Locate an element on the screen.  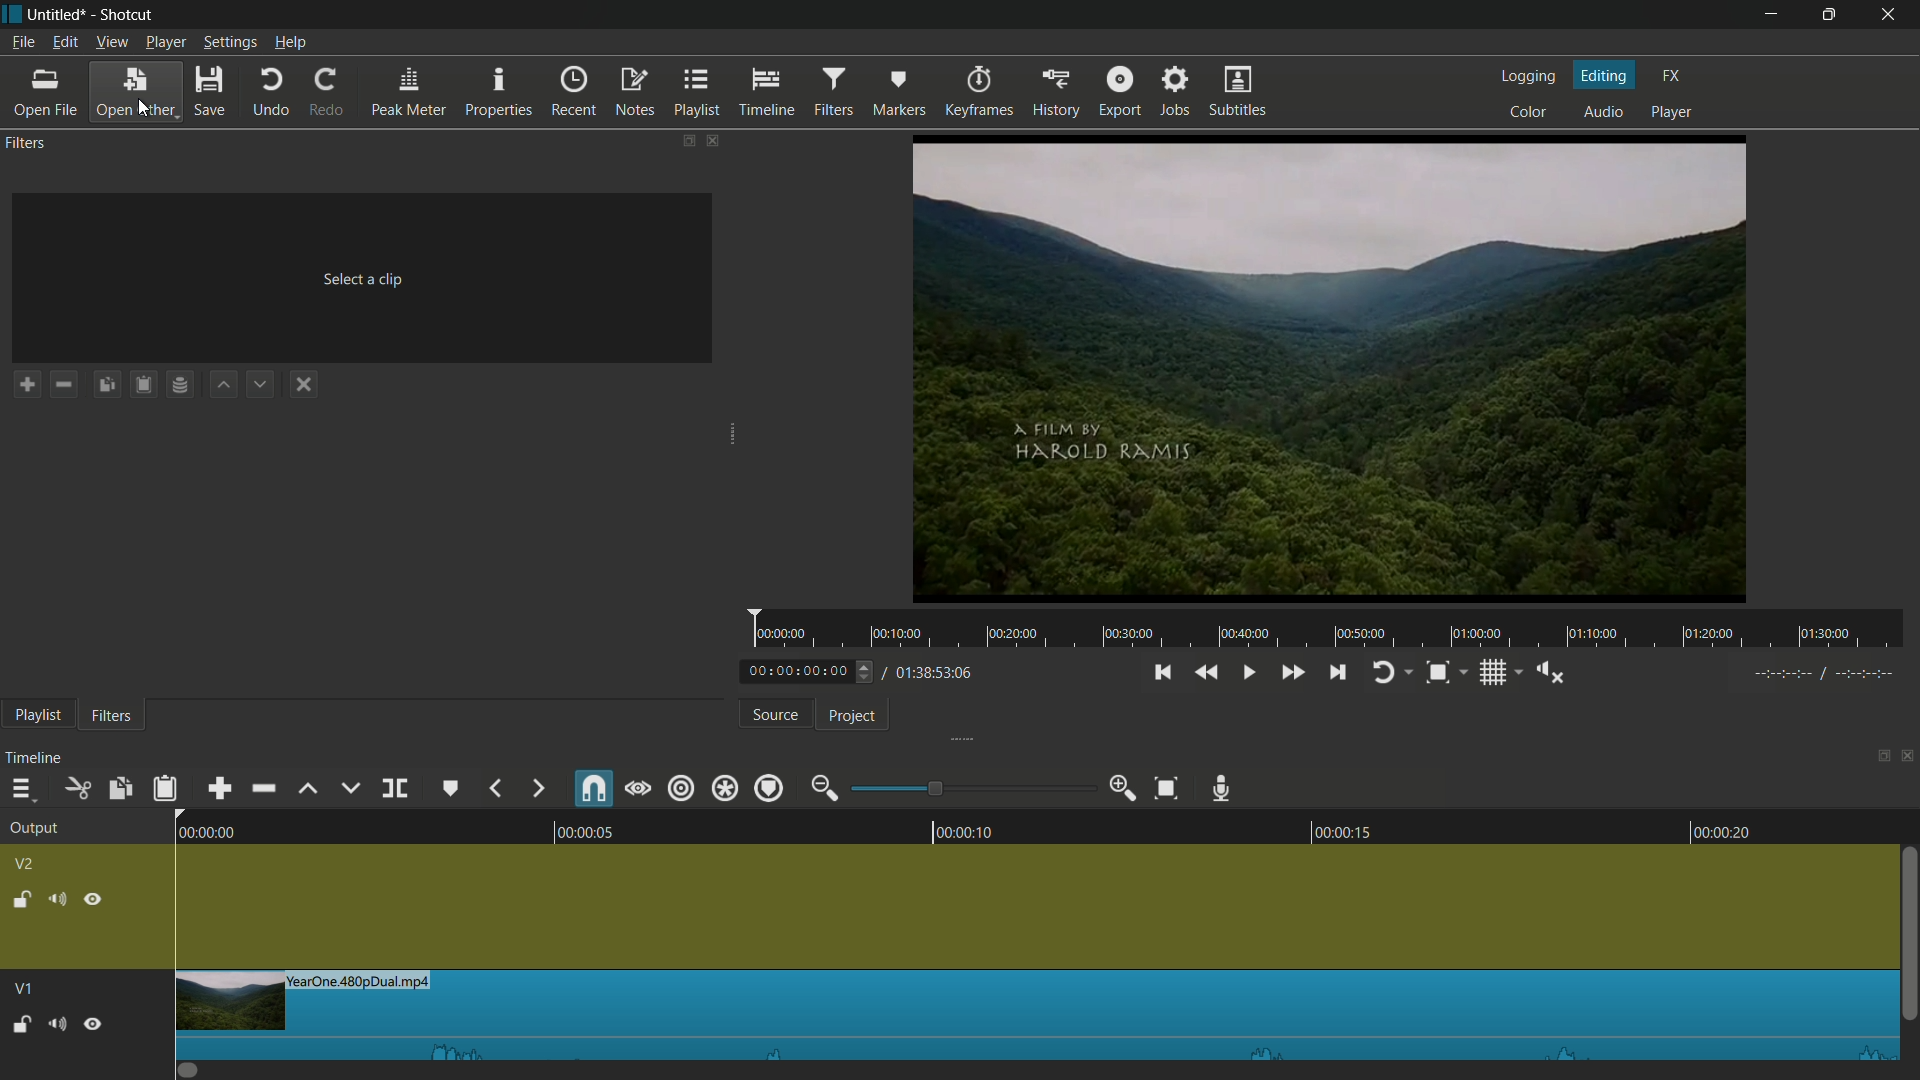
app name is located at coordinates (129, 14).